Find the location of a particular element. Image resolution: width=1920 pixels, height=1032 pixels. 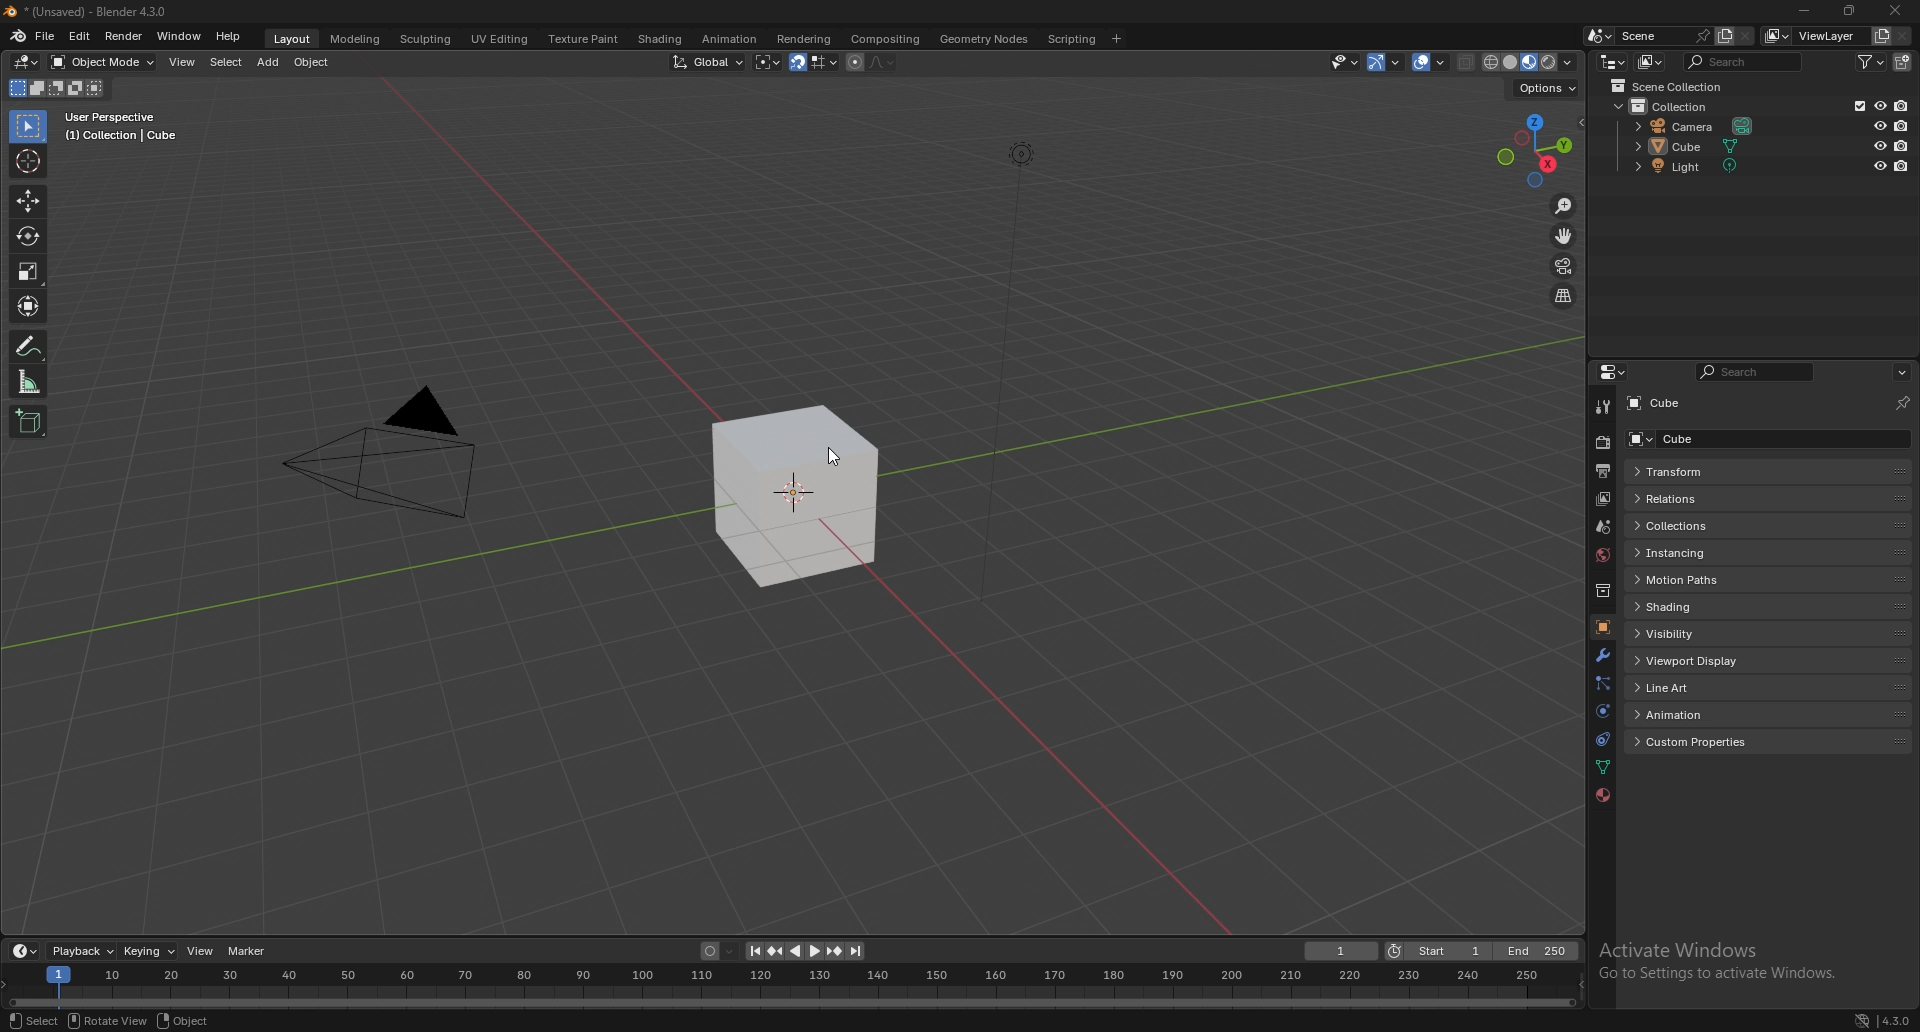

move is located at coordinates (1565, 236).